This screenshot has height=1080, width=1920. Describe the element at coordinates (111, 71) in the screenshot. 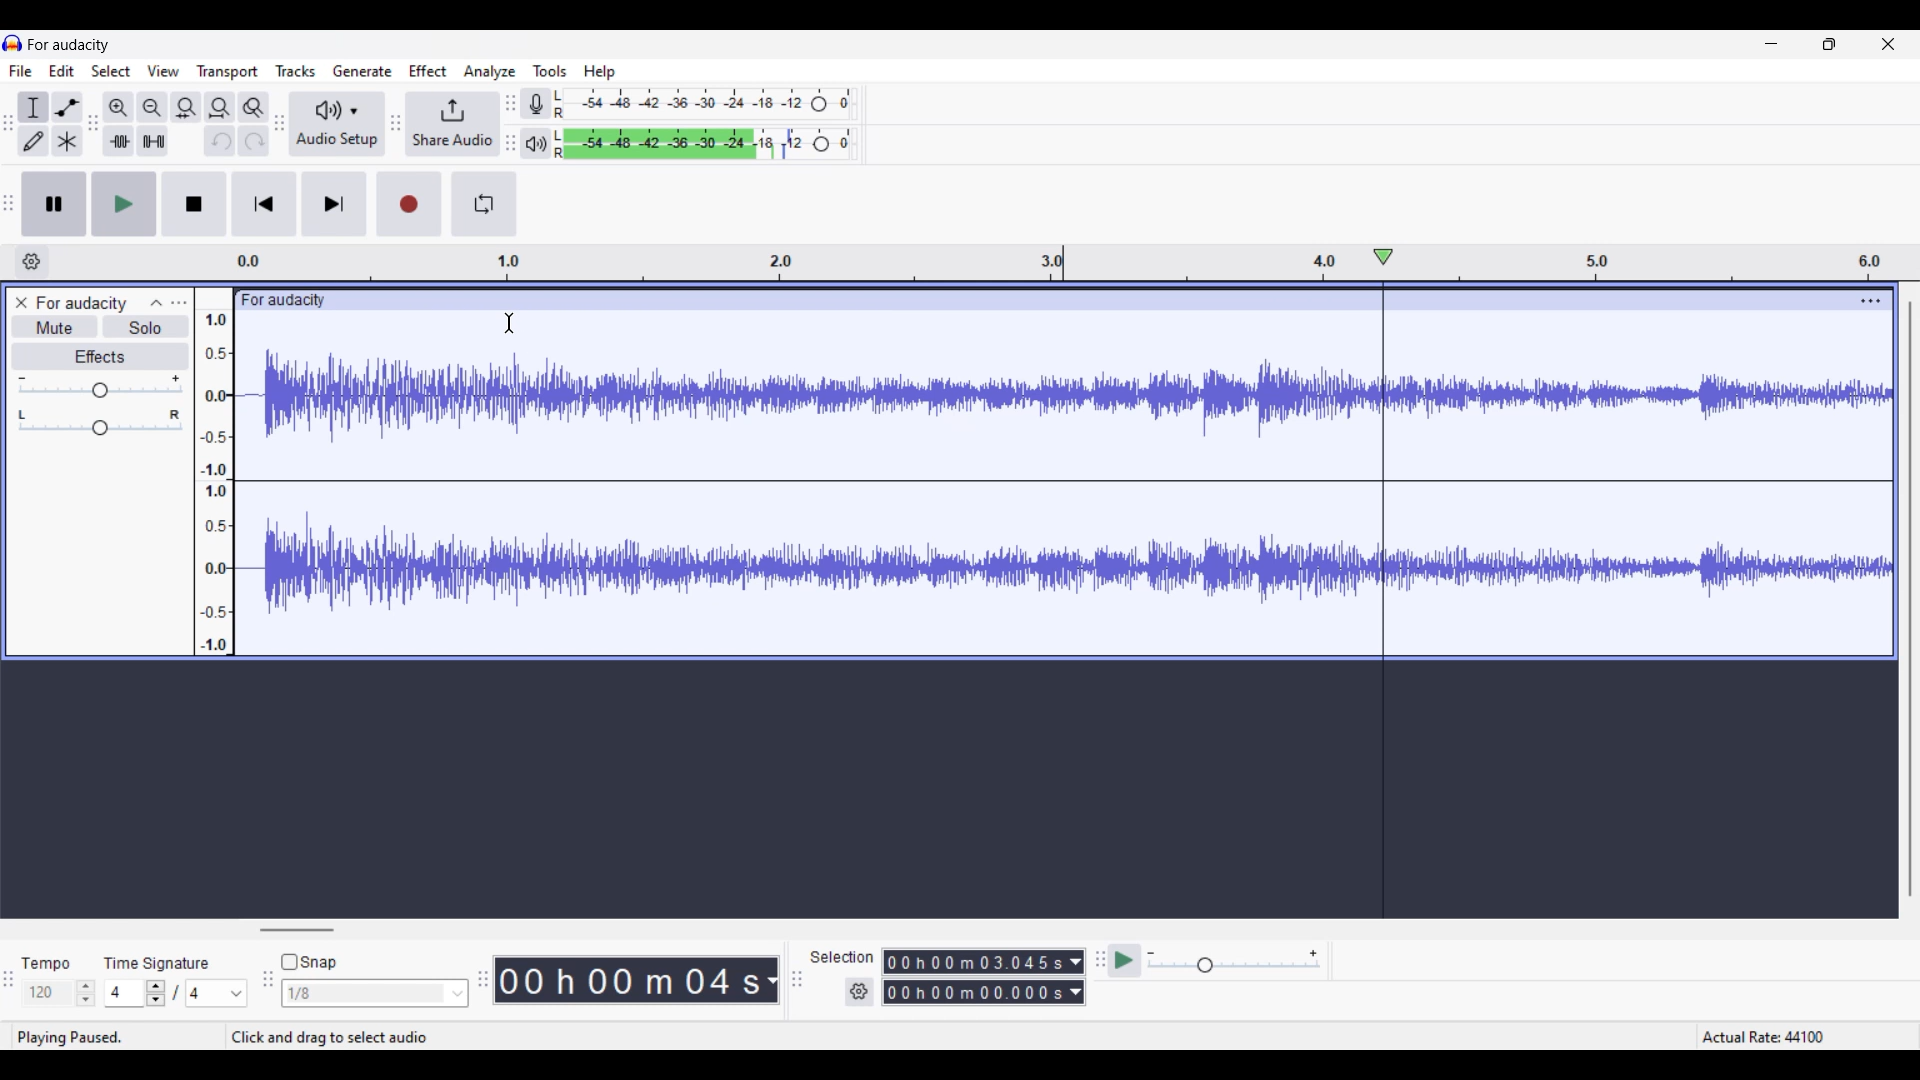

I see `Select menu` at that location.